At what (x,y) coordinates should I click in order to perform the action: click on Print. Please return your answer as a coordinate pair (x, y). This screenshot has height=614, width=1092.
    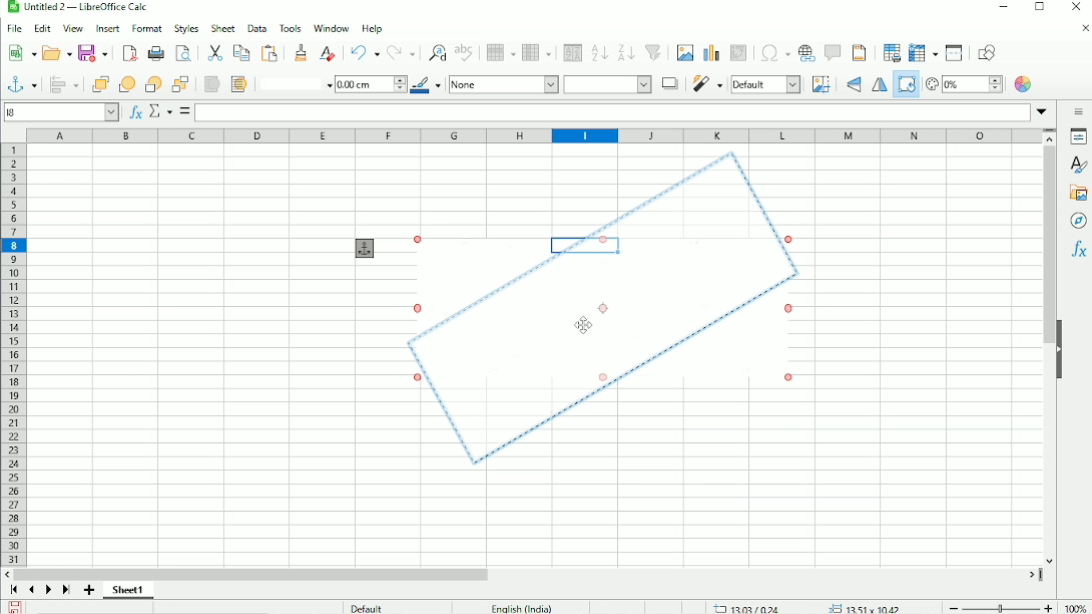
    Looking at the image, I should click on (155, 53).